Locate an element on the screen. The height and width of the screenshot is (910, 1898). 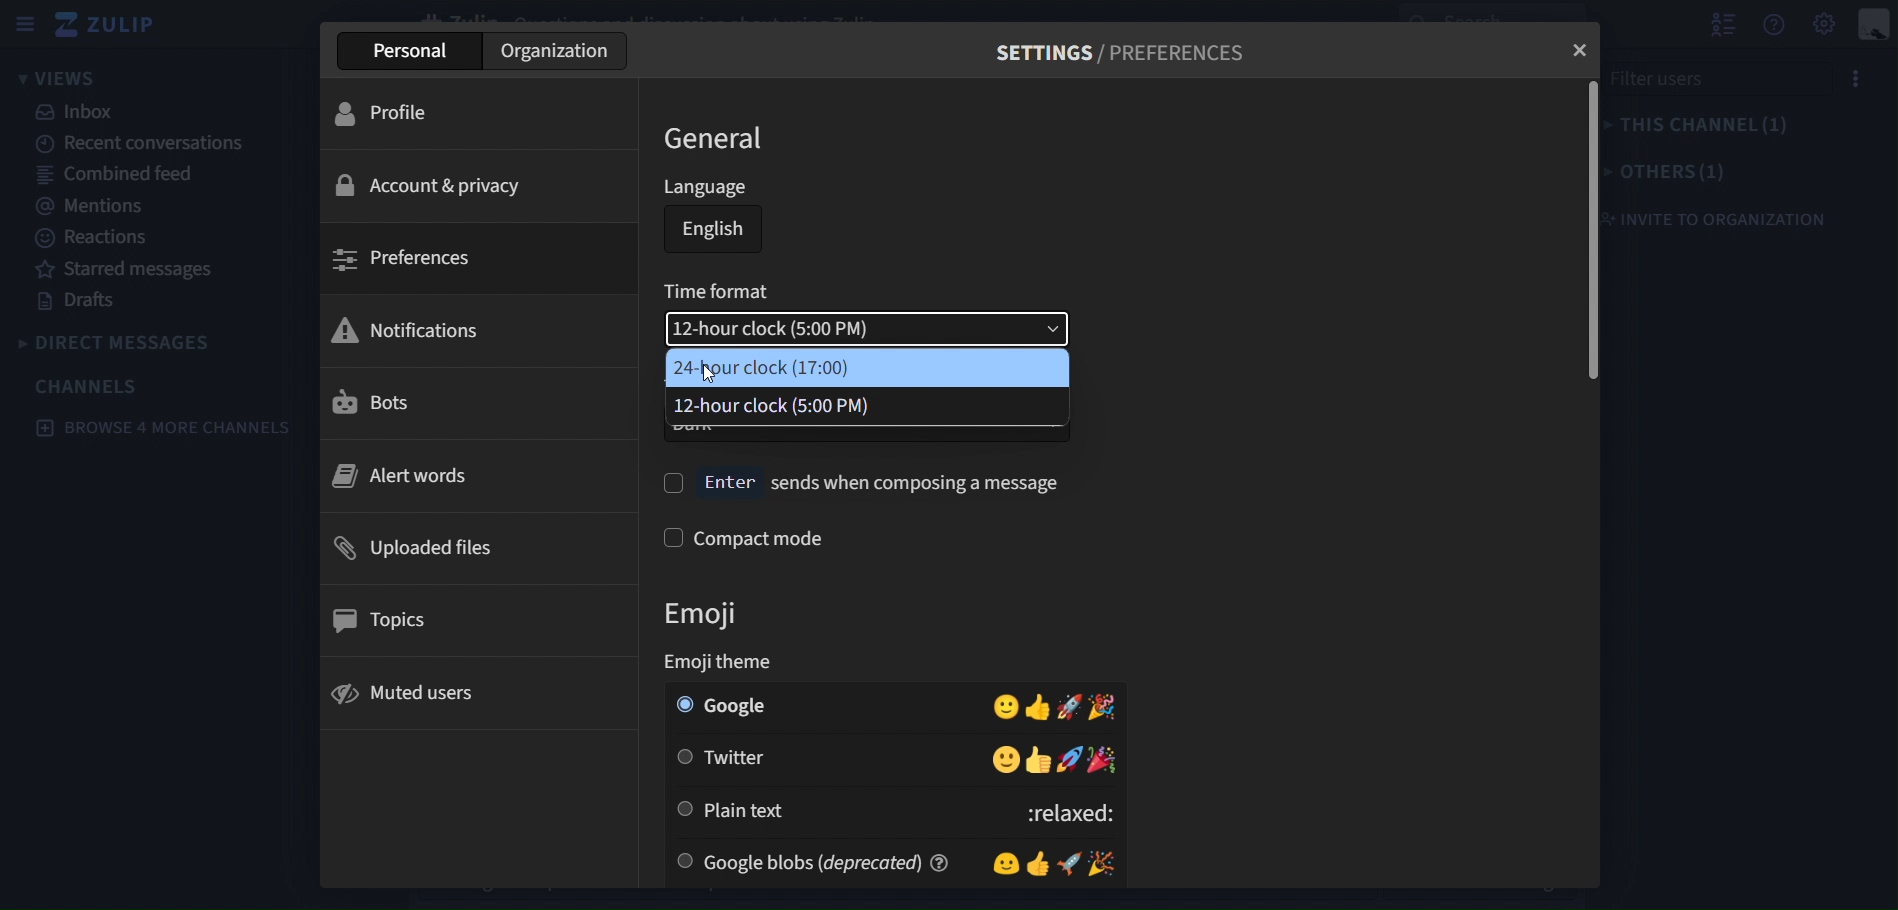
get help is located at coordinates (1778, 24).